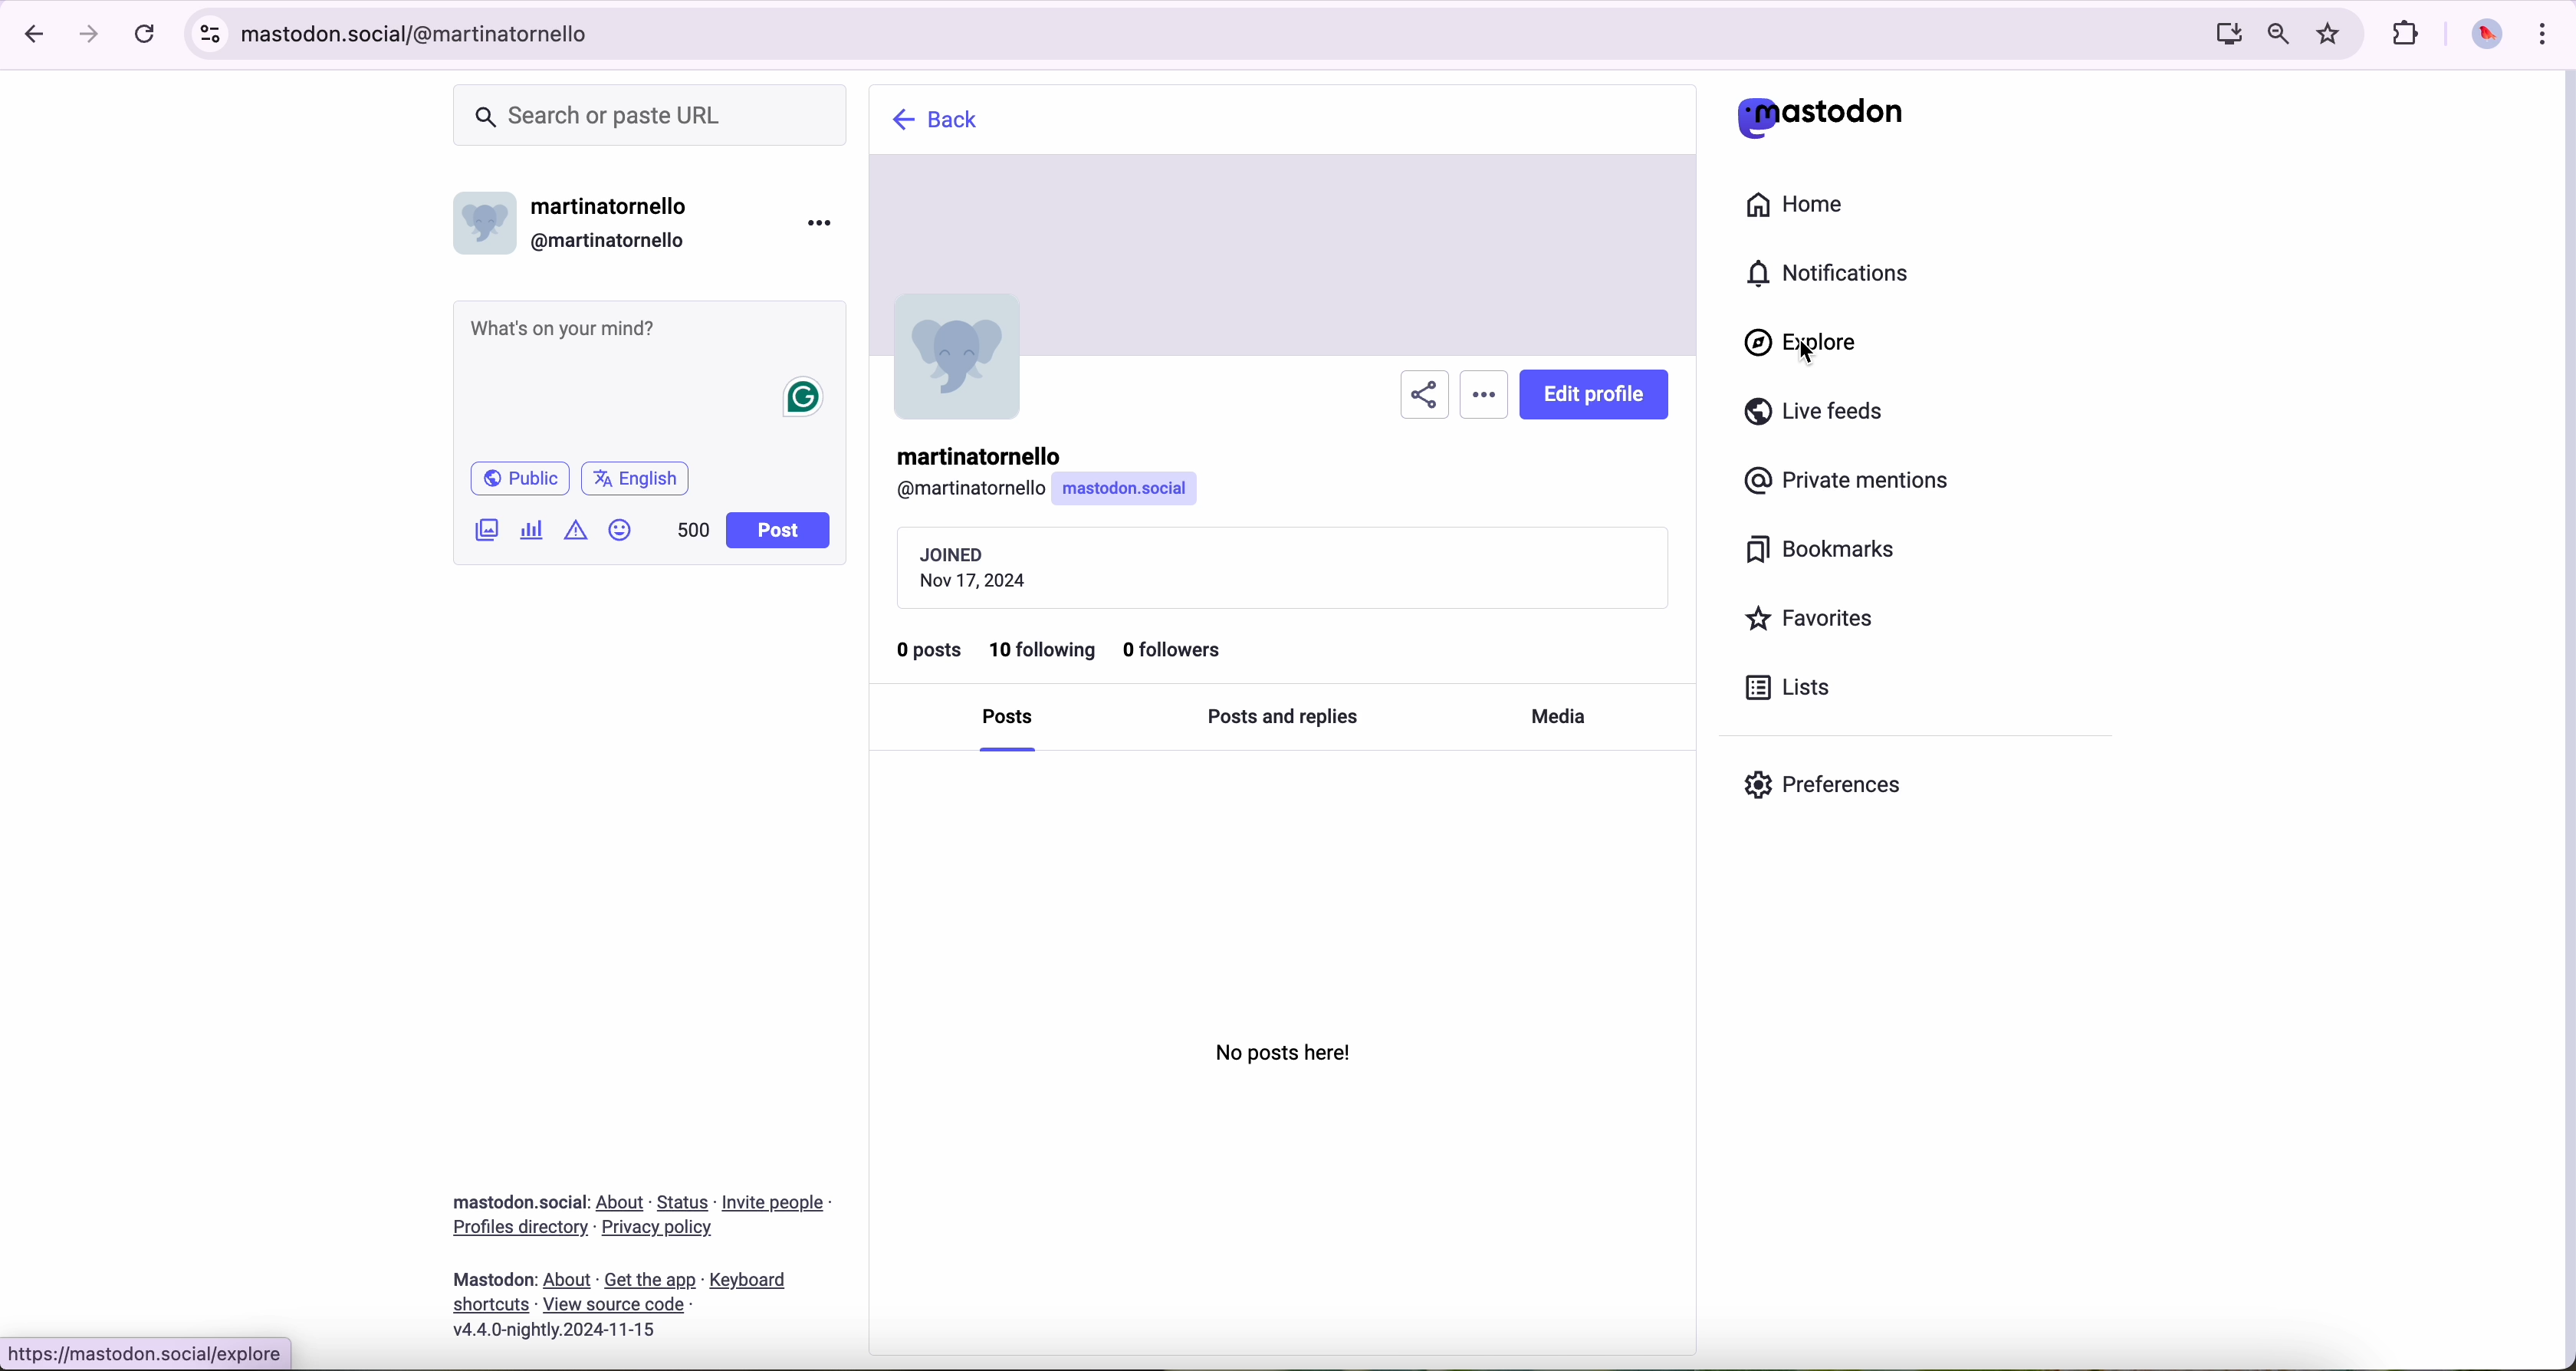  What do you see at coordinates (1484, 394) in the screenshot?
I see `more options` at bounding box center [1484, 394].